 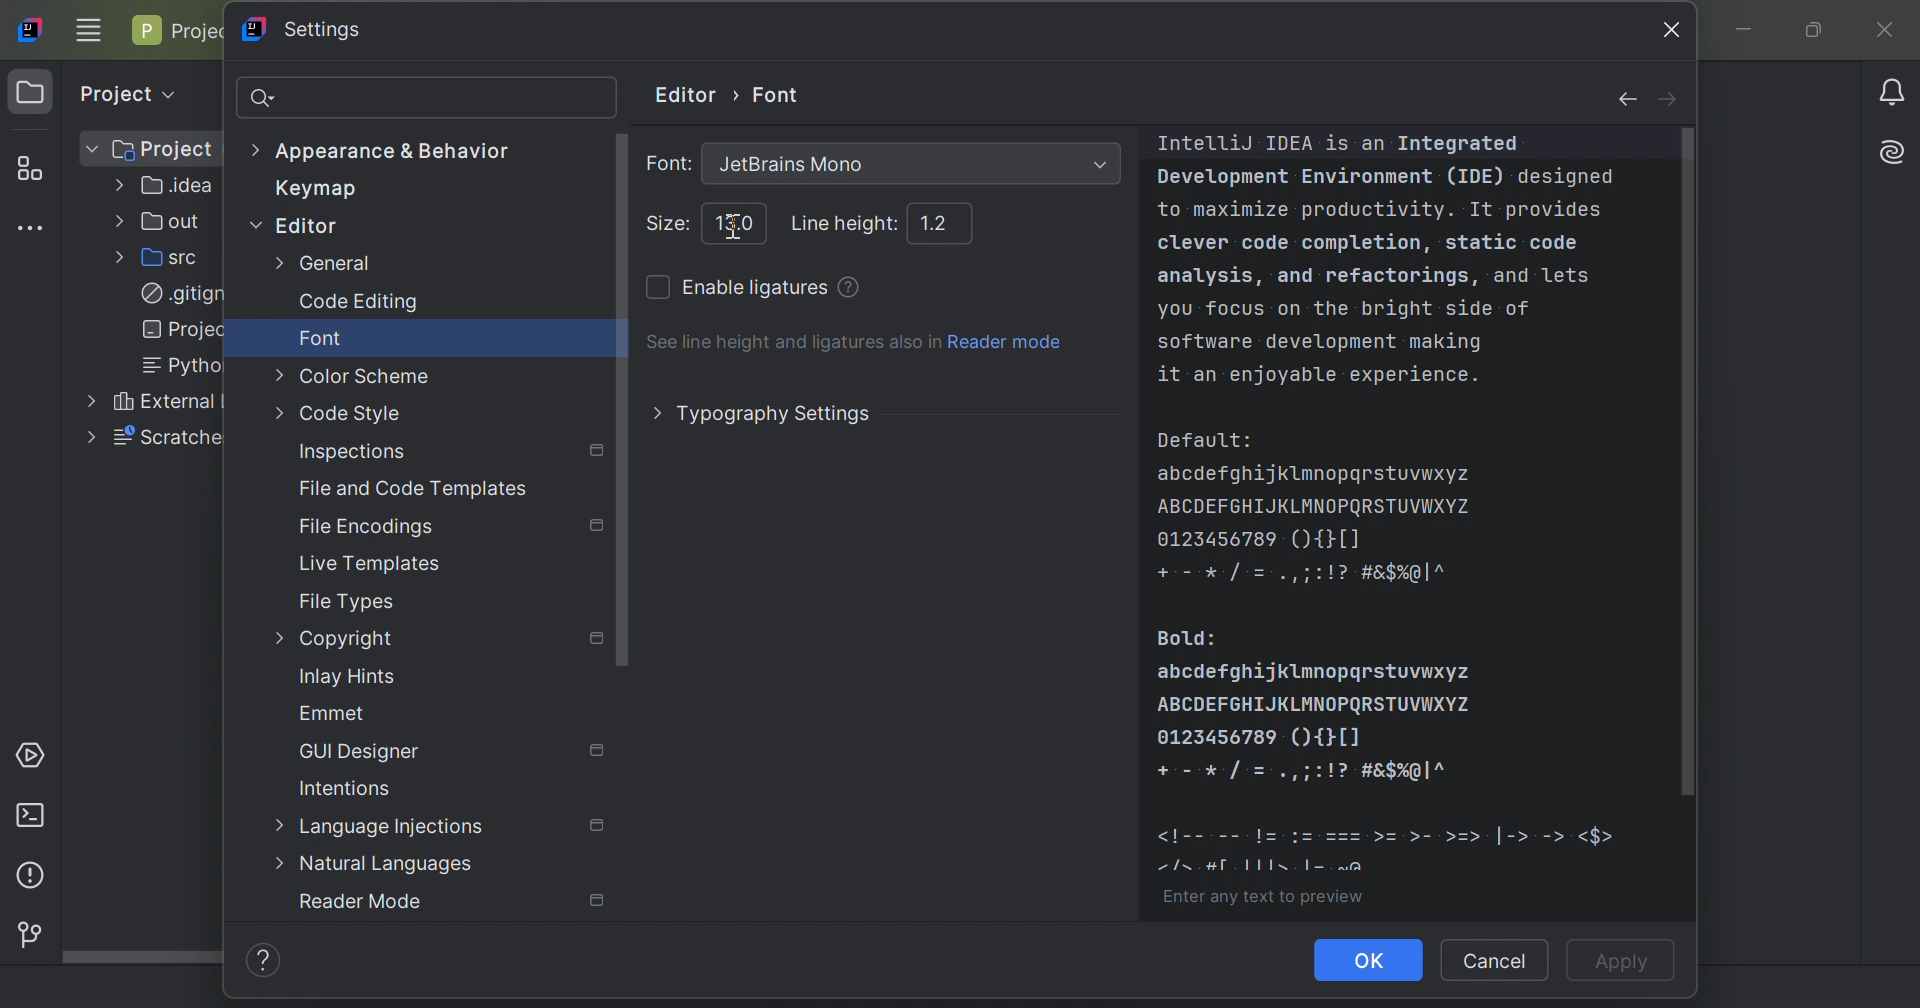 I want to click on Pytho, so click(x=175, y=365).